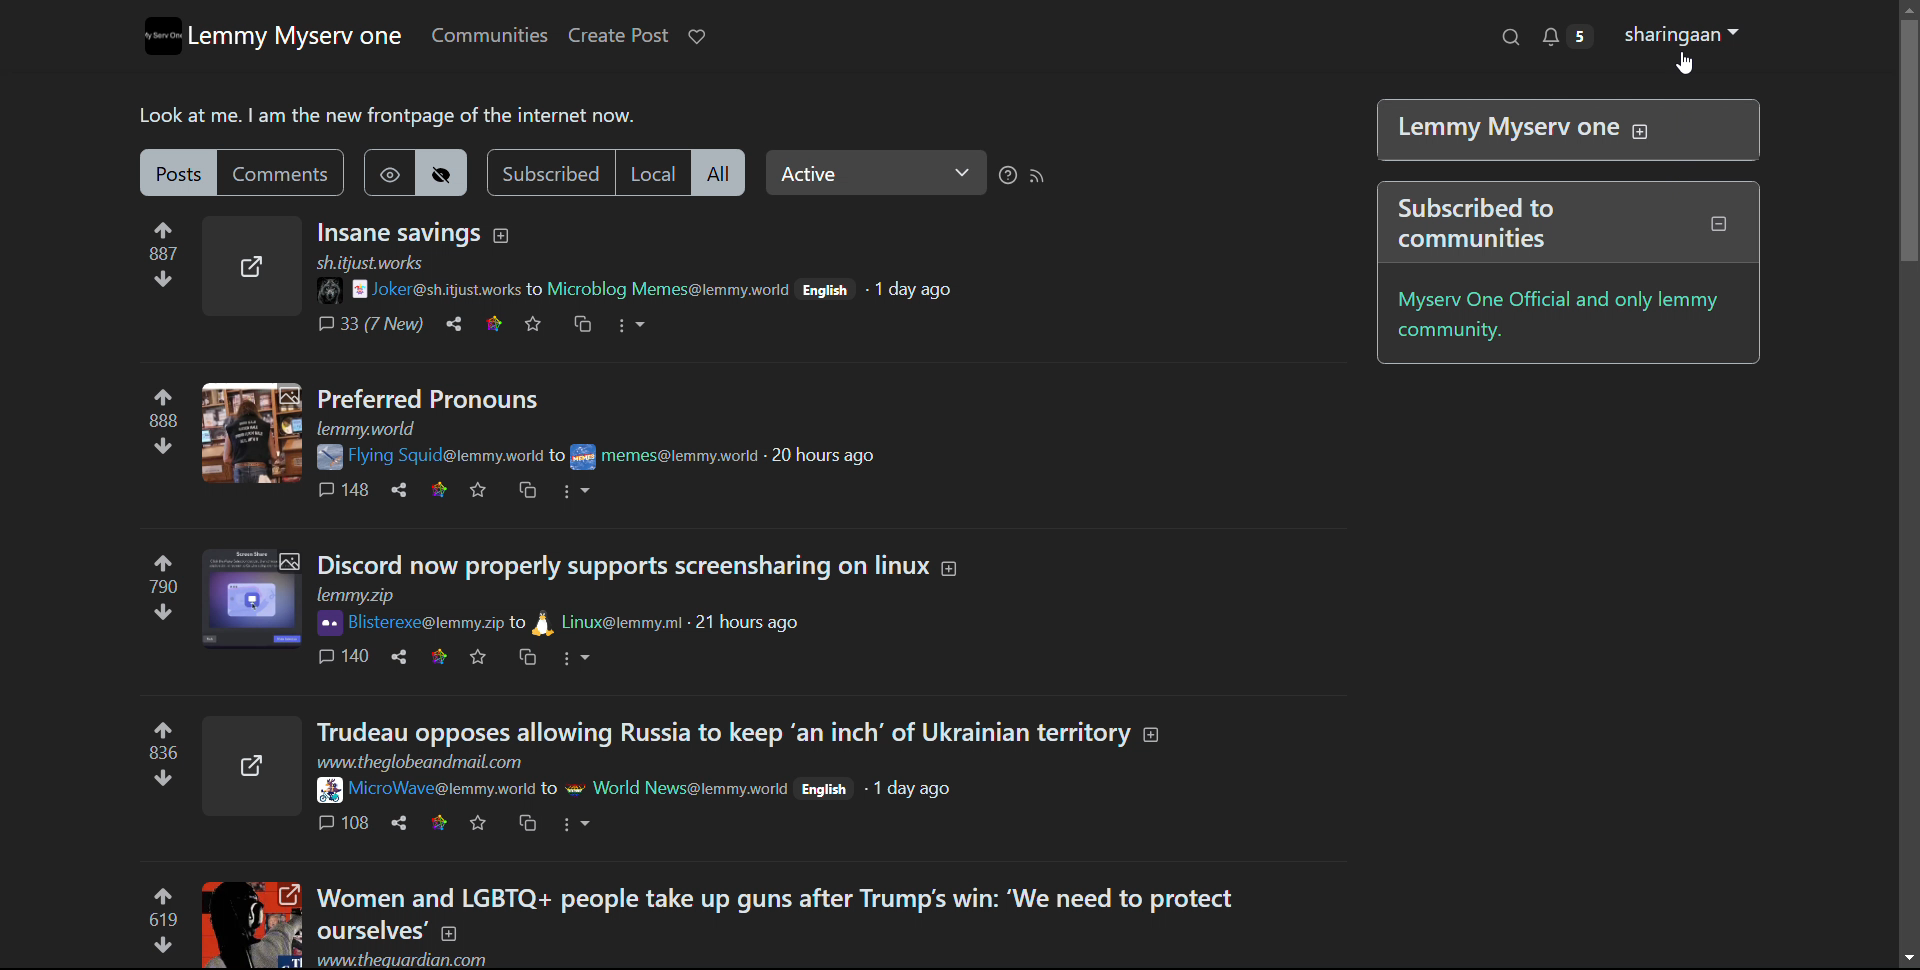 The image size is (1920, 970). What do you see at coordinates (439, 822) in the screenshot?
I see `link` at bounding box center [439, 822].